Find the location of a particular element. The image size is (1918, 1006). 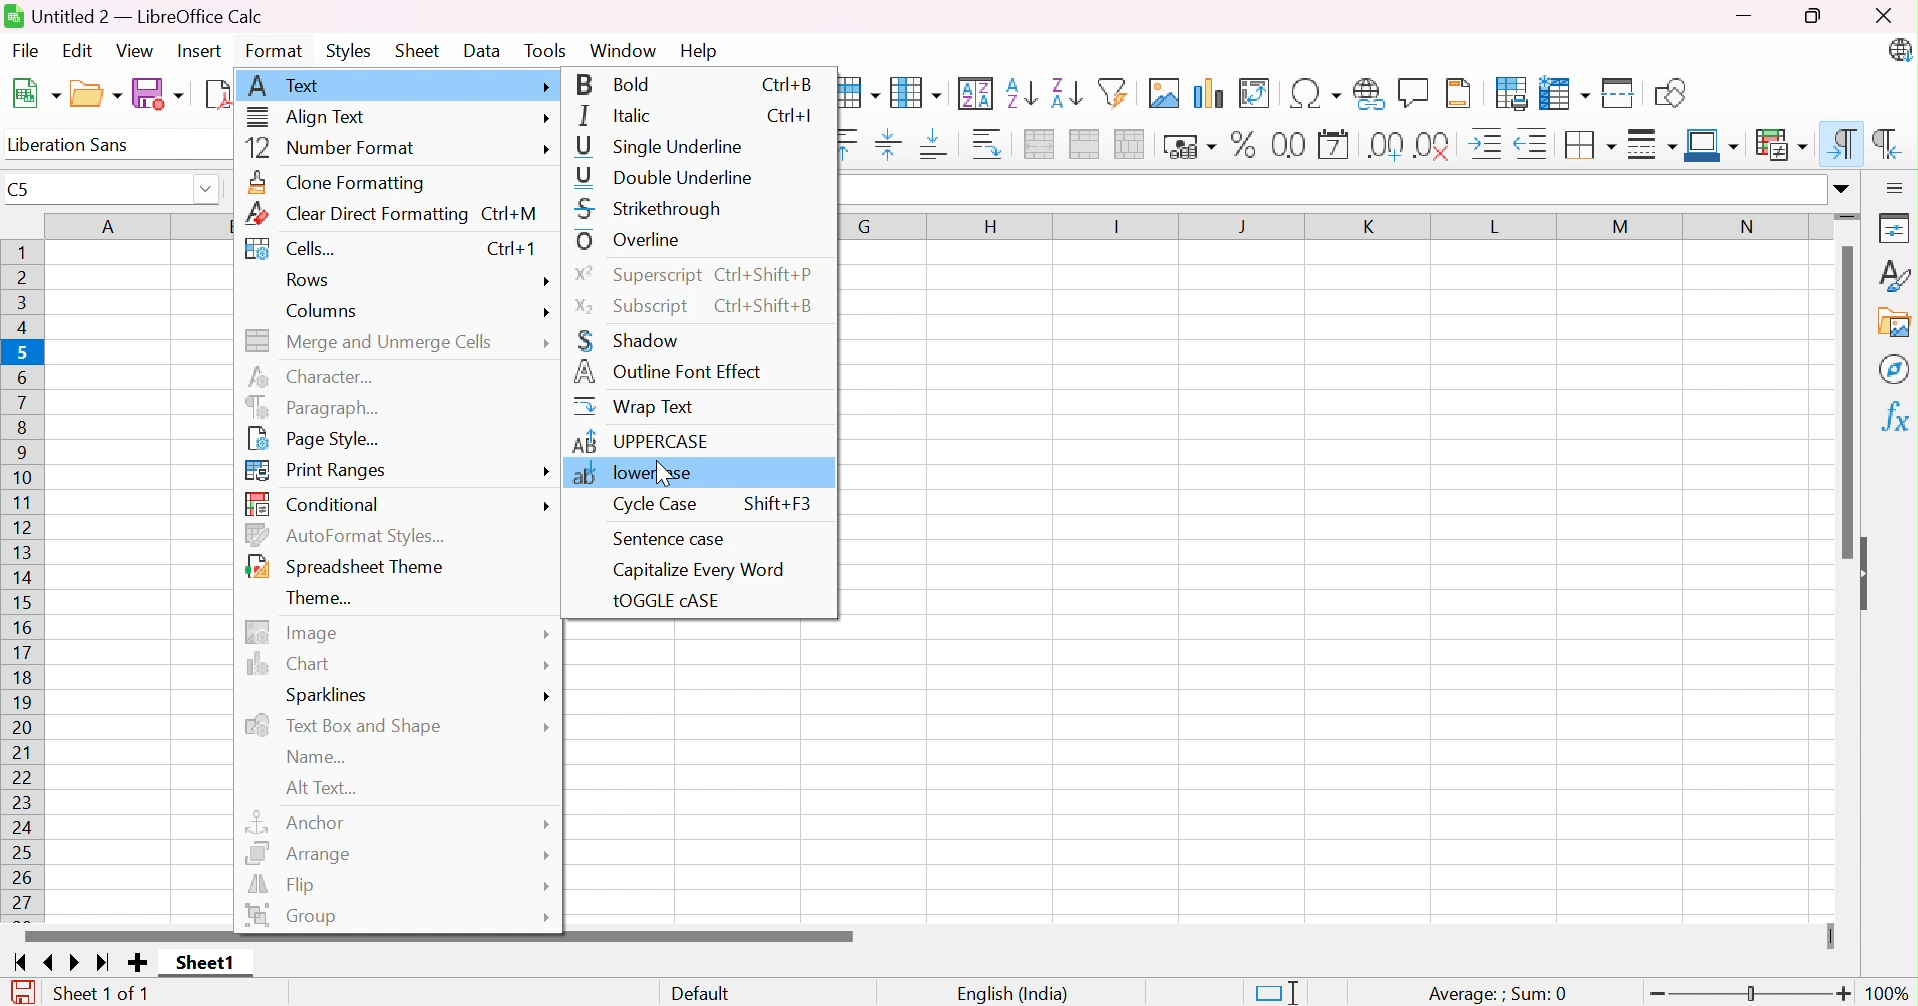

Wrap Text is located at coordinates (632, 405).